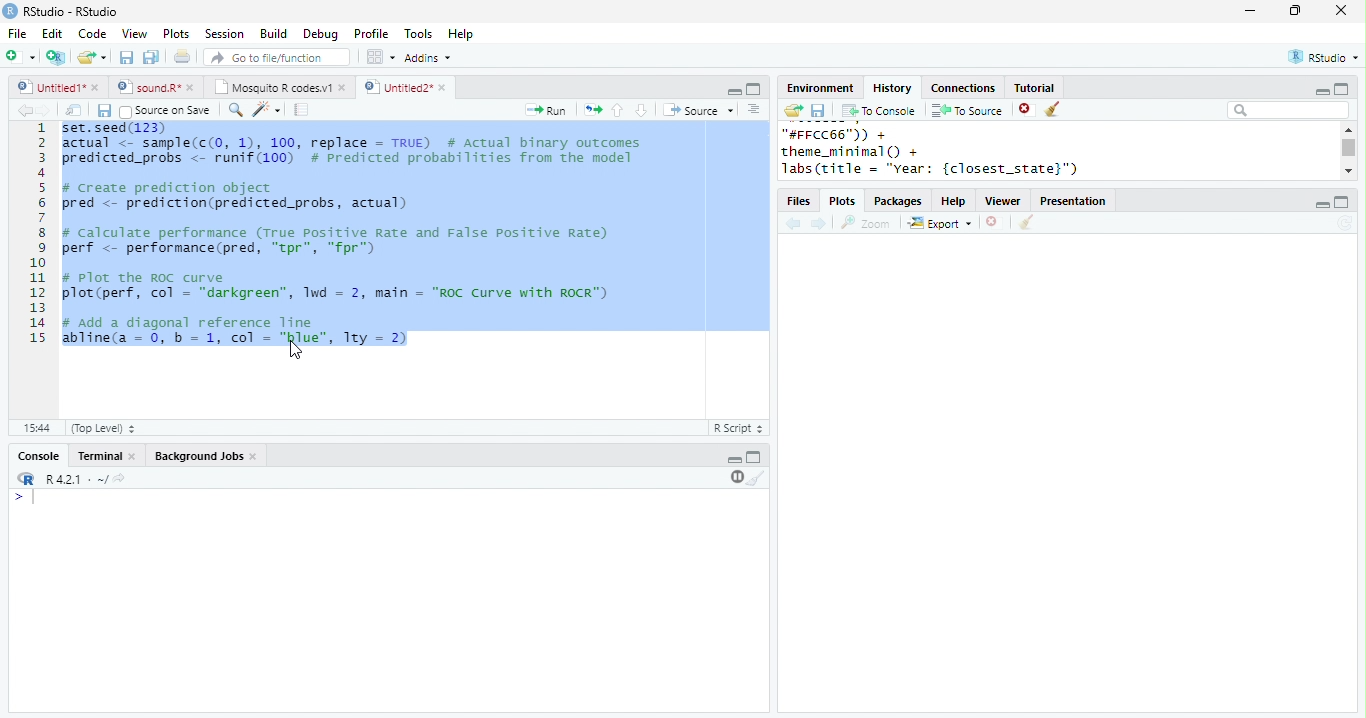 The height and width of the screenshot is (718, 1366). I want to click on up, so click(616, 110).